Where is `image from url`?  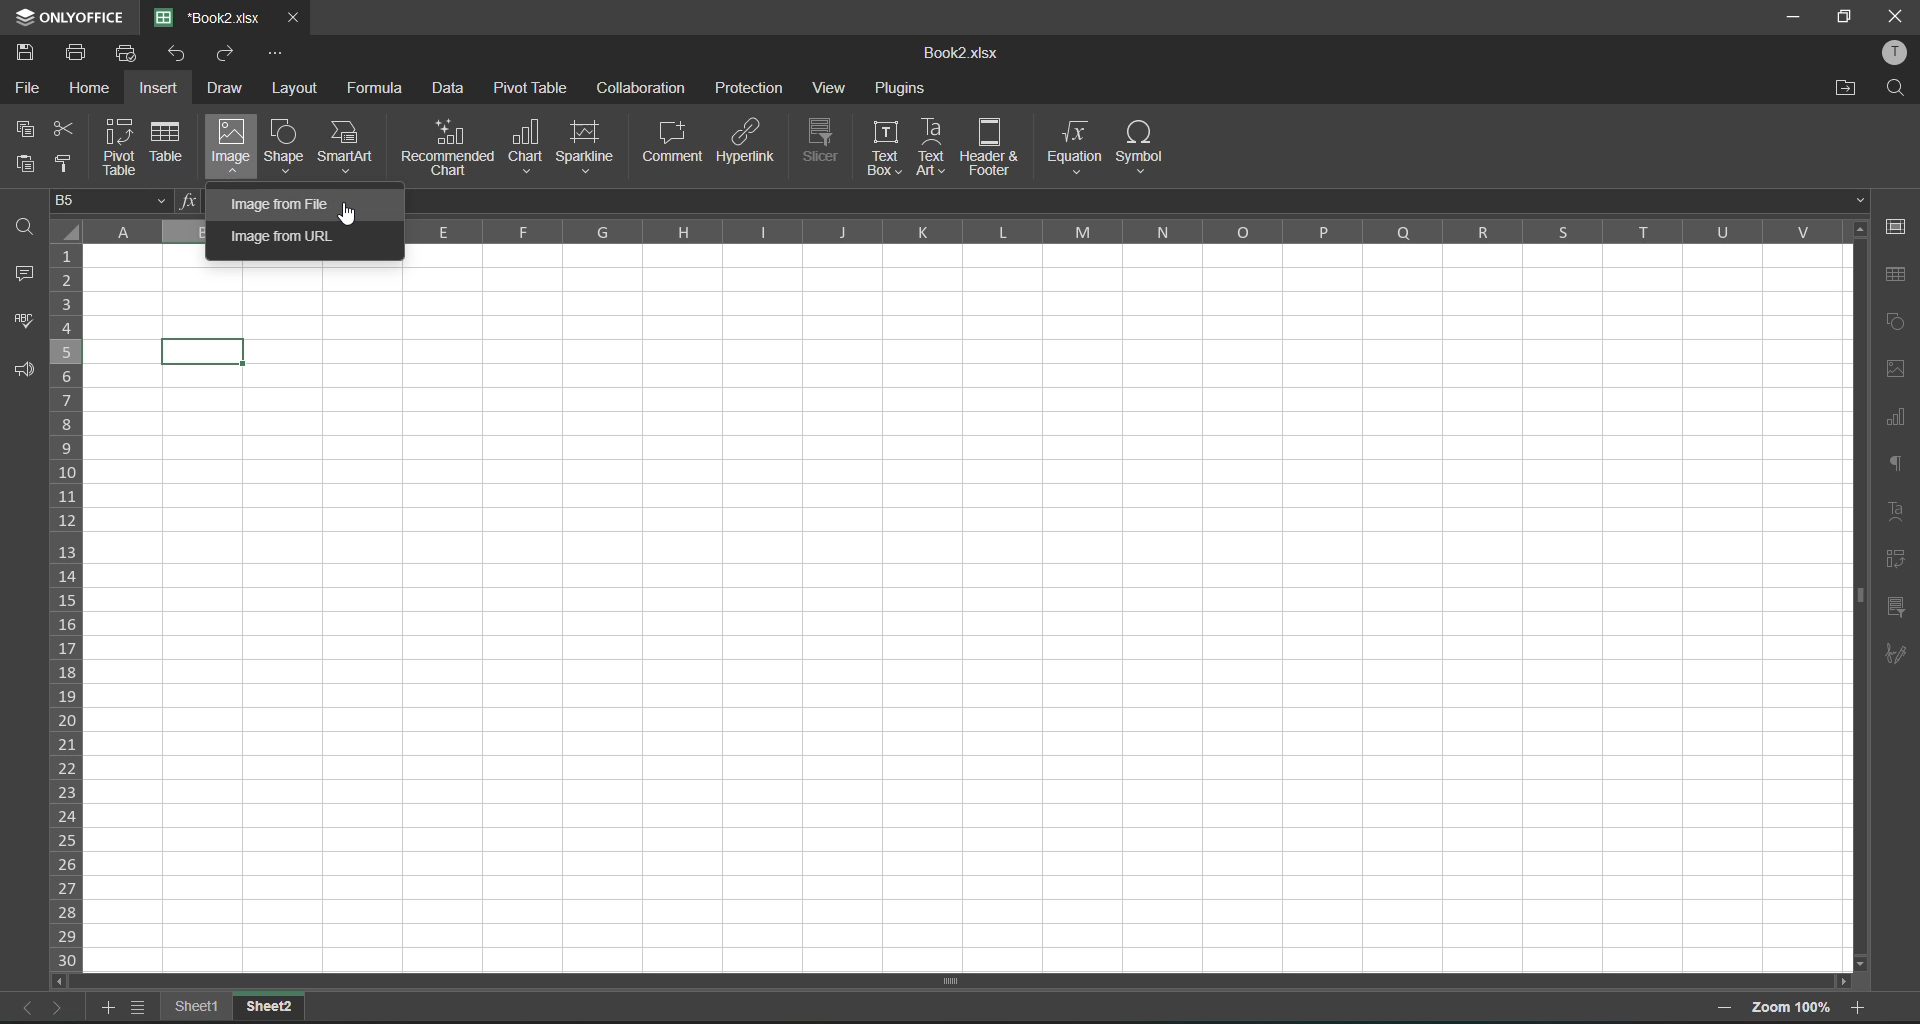 image from url is located at coordinates (289, 237).